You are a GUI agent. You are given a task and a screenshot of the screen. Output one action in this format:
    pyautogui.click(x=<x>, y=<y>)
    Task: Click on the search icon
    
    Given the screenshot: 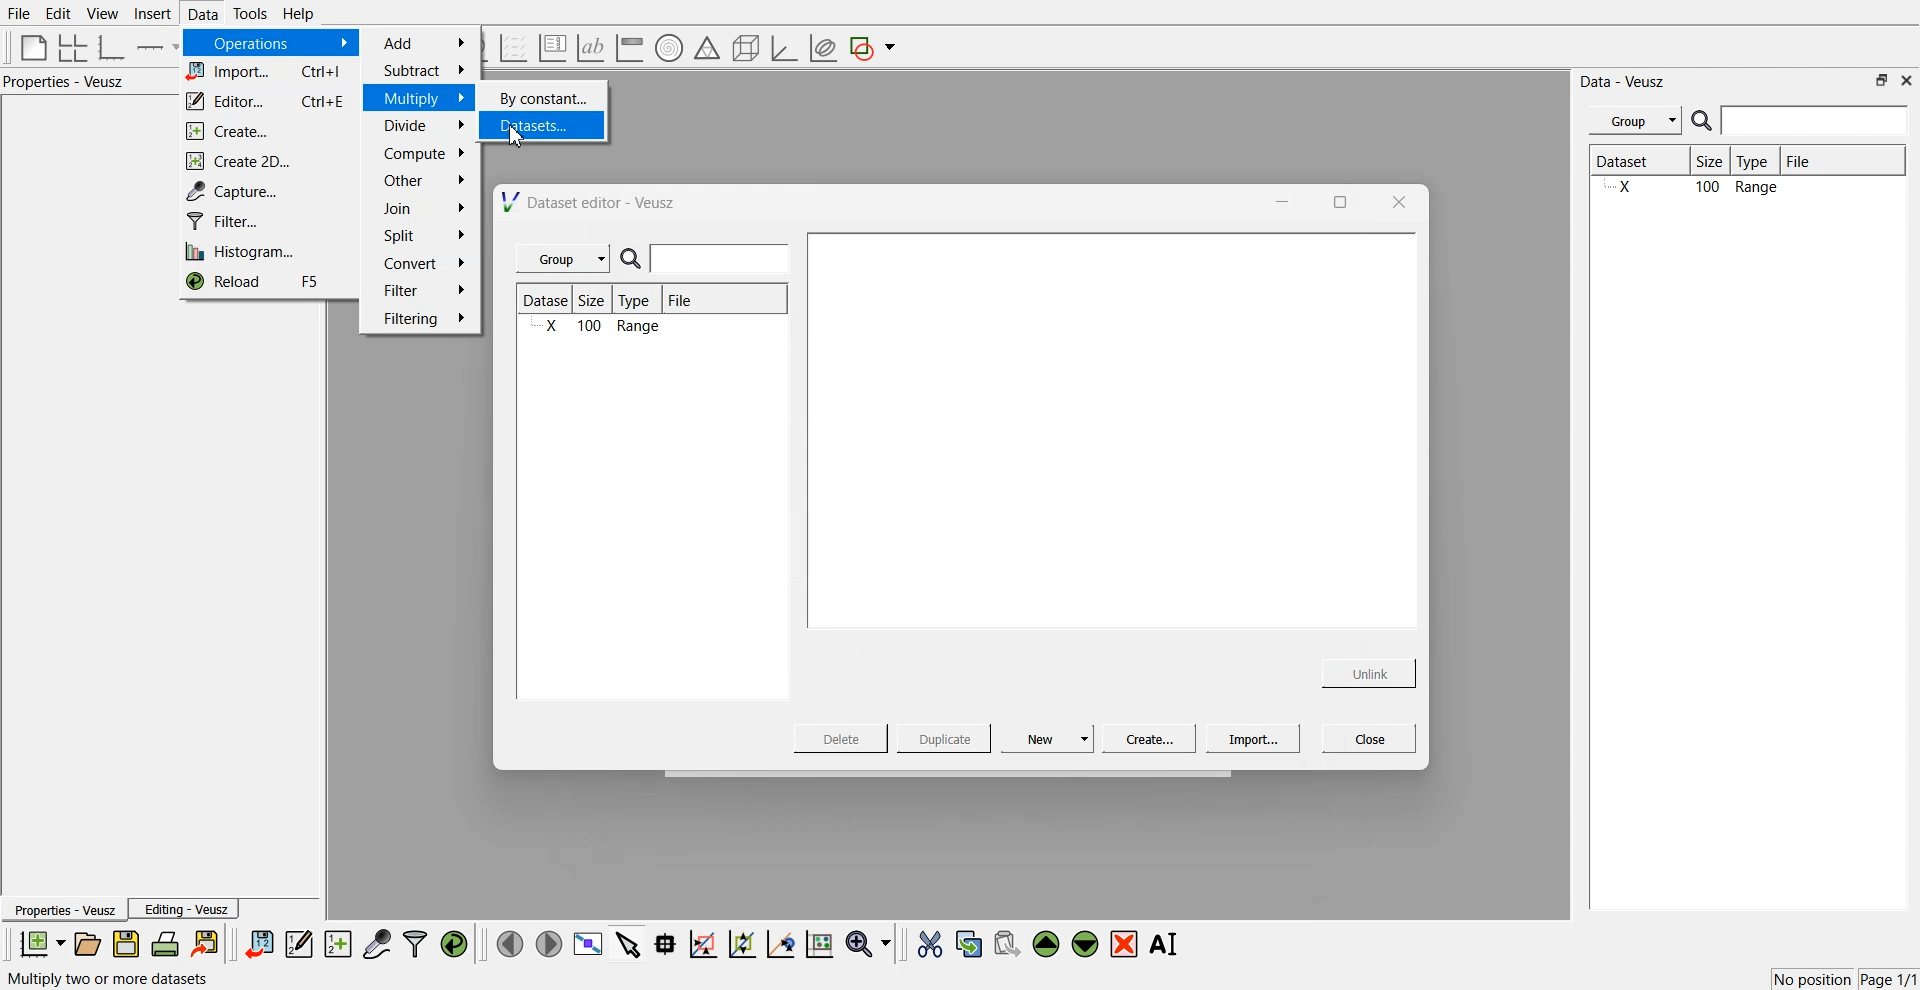 What is the action you would take?
    pyautogui.click(x=635, y=260)
    